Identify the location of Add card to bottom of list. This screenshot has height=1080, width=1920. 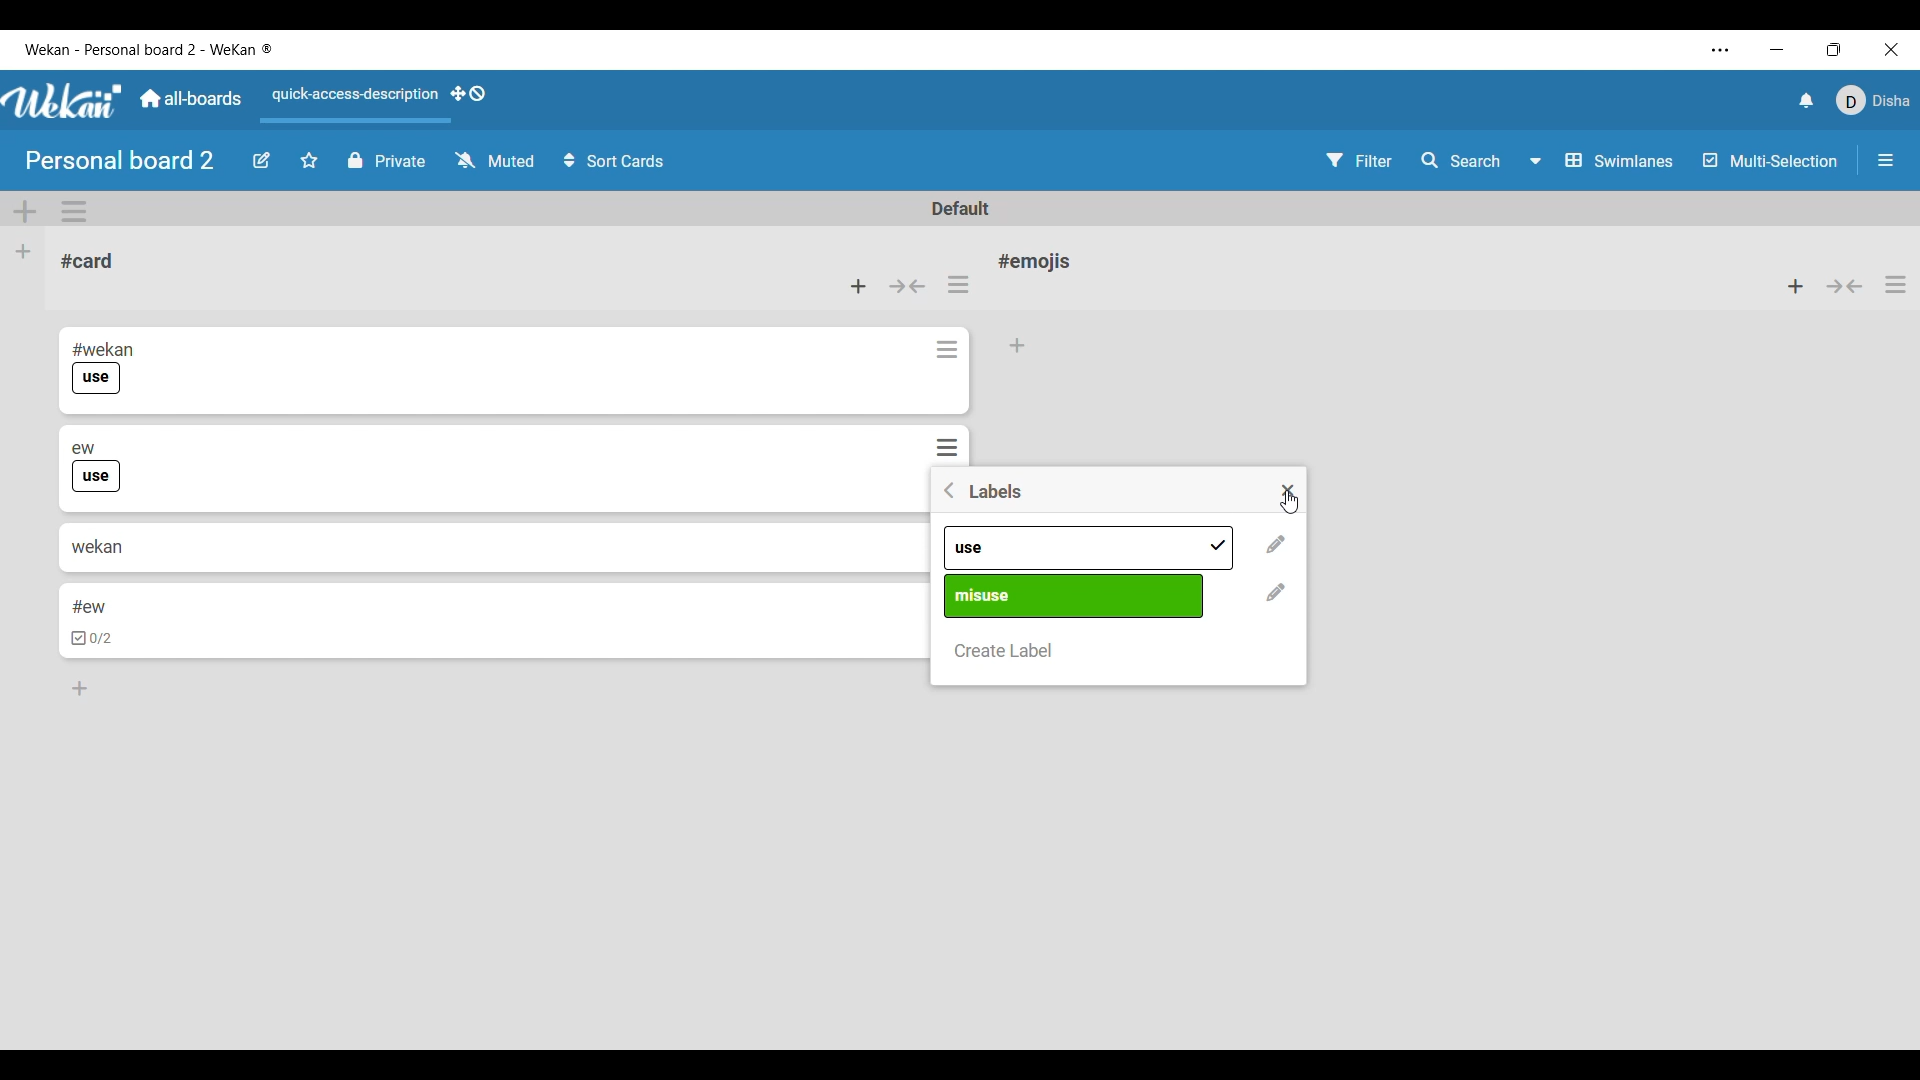
(82, 690).